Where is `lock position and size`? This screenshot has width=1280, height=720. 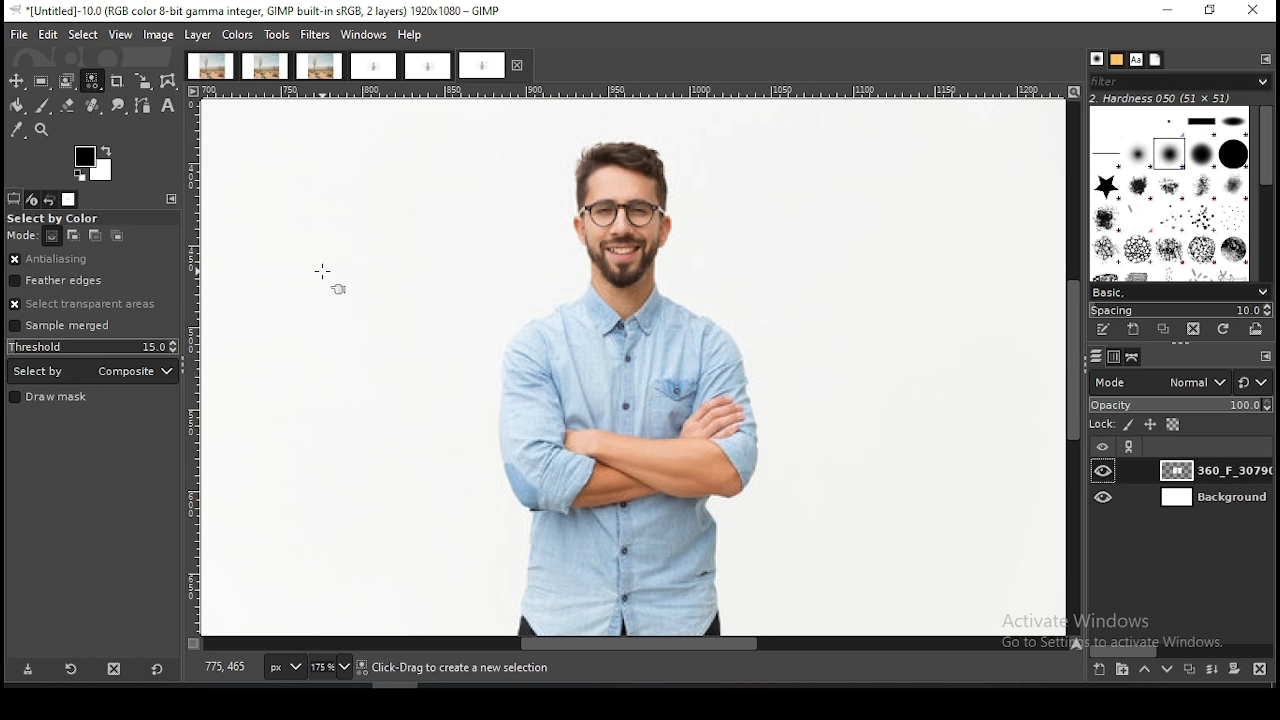
lock position and size is located at coordinates (1149, 426).